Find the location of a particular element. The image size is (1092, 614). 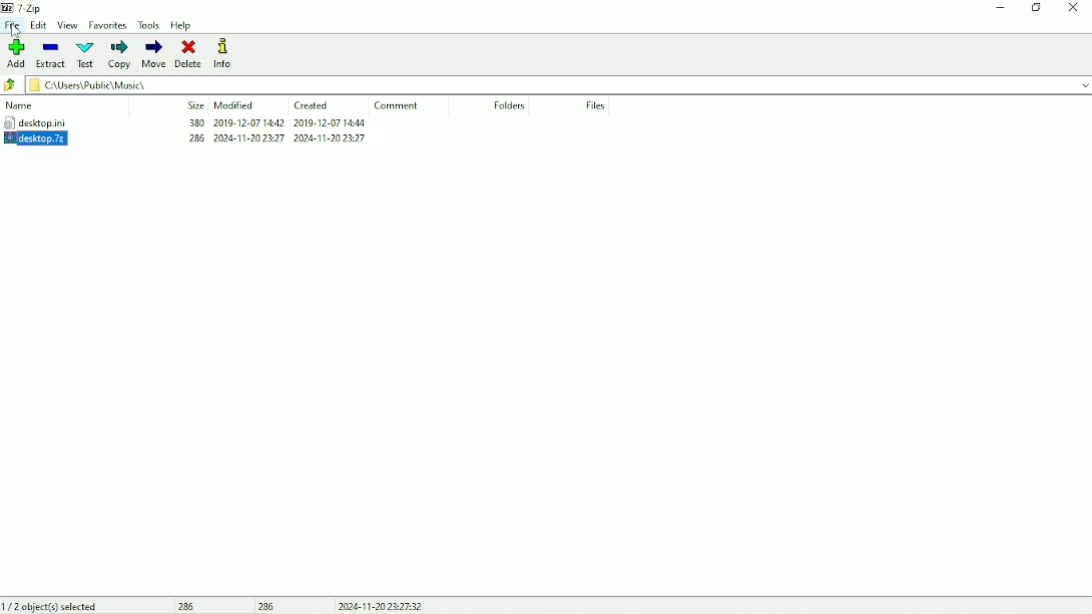

Test is located at coordinates (84, 54).